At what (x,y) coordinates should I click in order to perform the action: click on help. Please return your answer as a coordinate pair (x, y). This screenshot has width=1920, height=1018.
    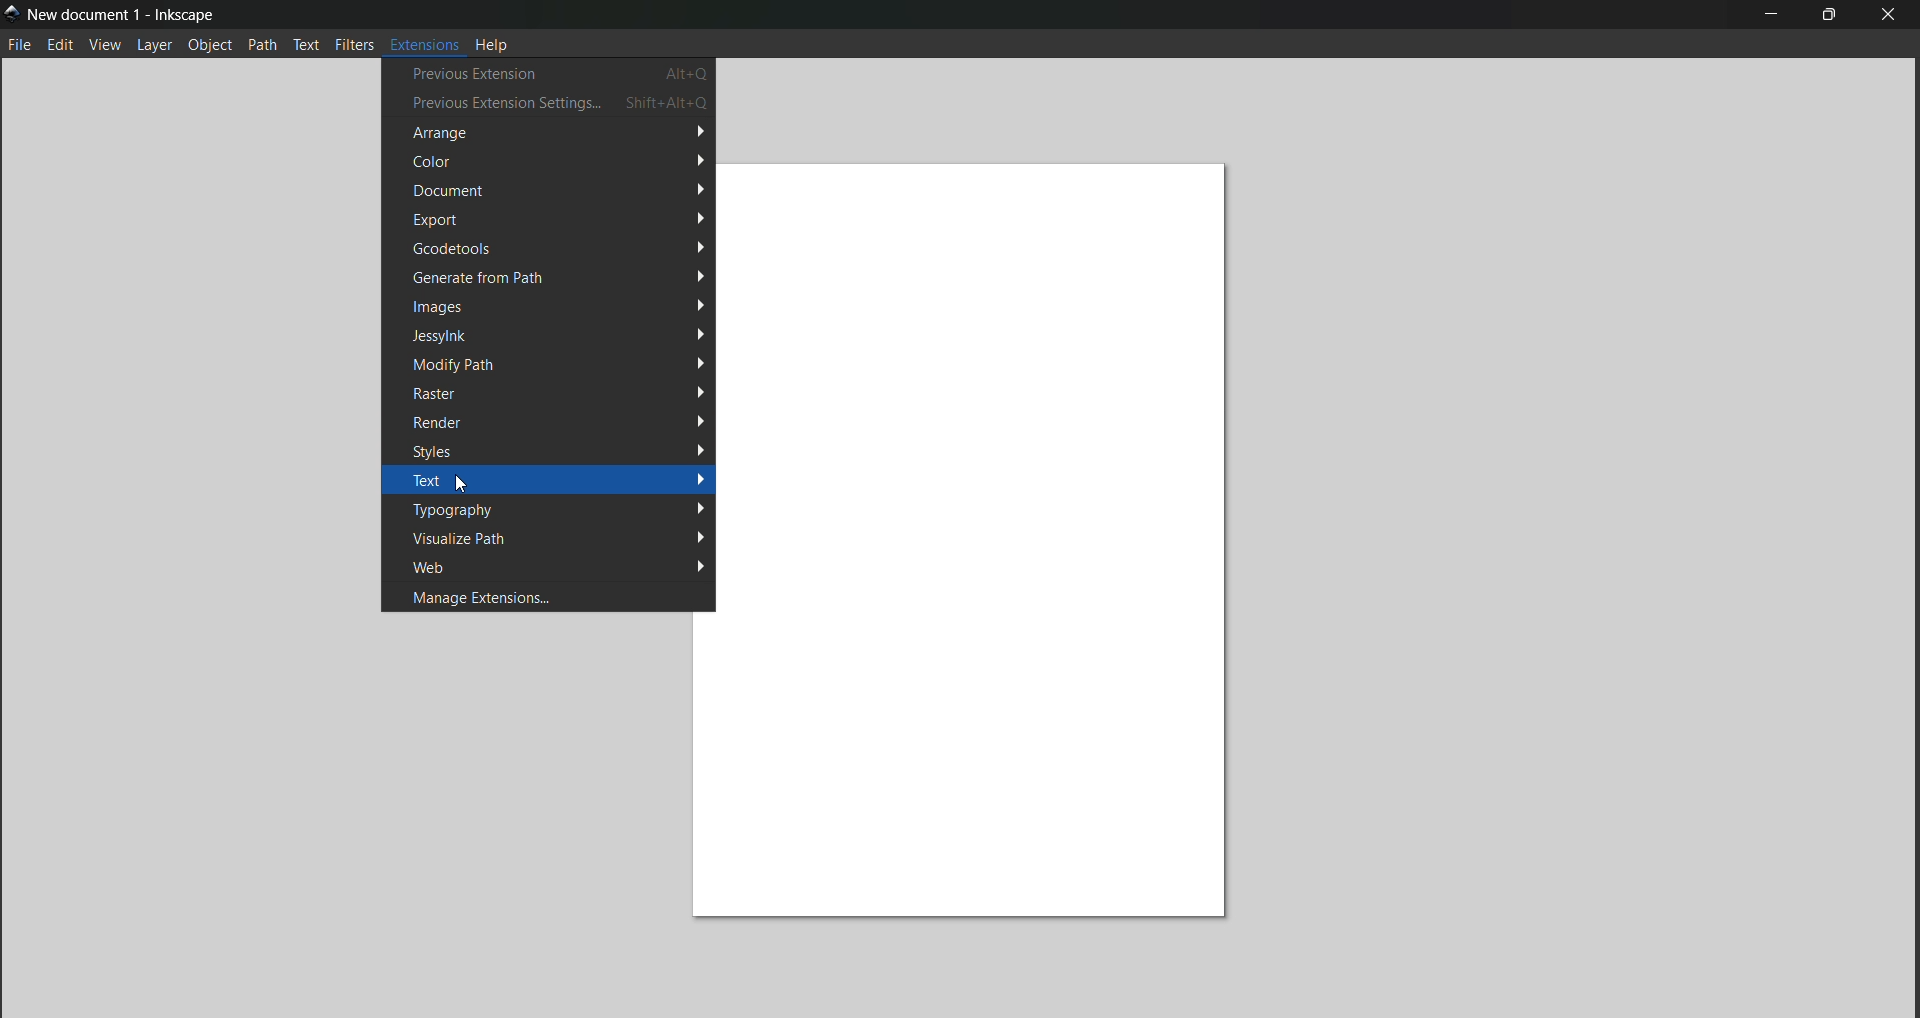
    Looking at the image, I should click on (494, 43).